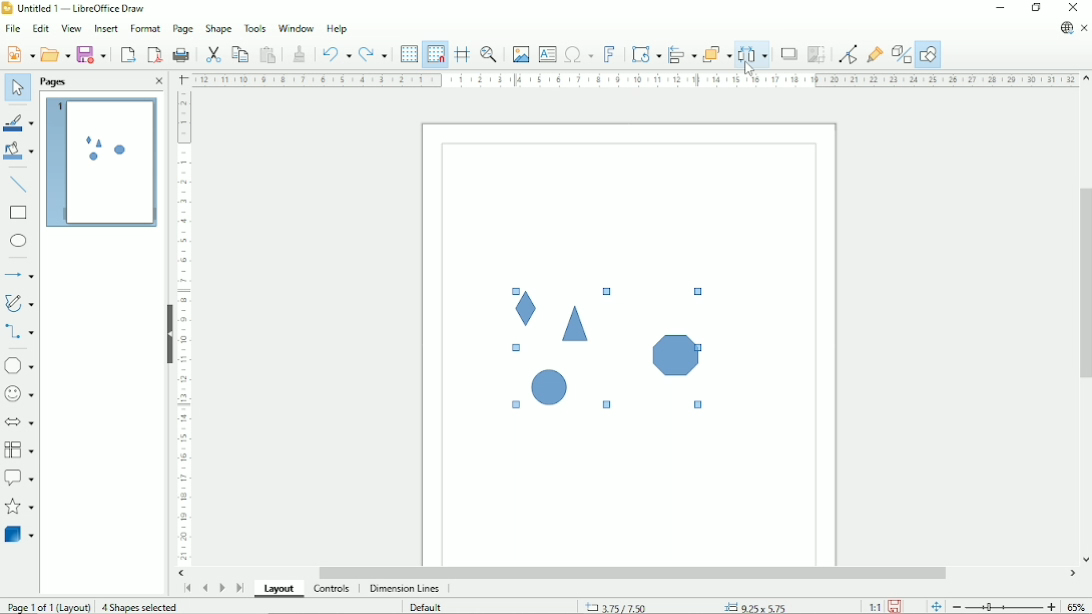 The width and height of the screenshot is (1092, 614). I want to click on Insert special characters, so click(578, 55).